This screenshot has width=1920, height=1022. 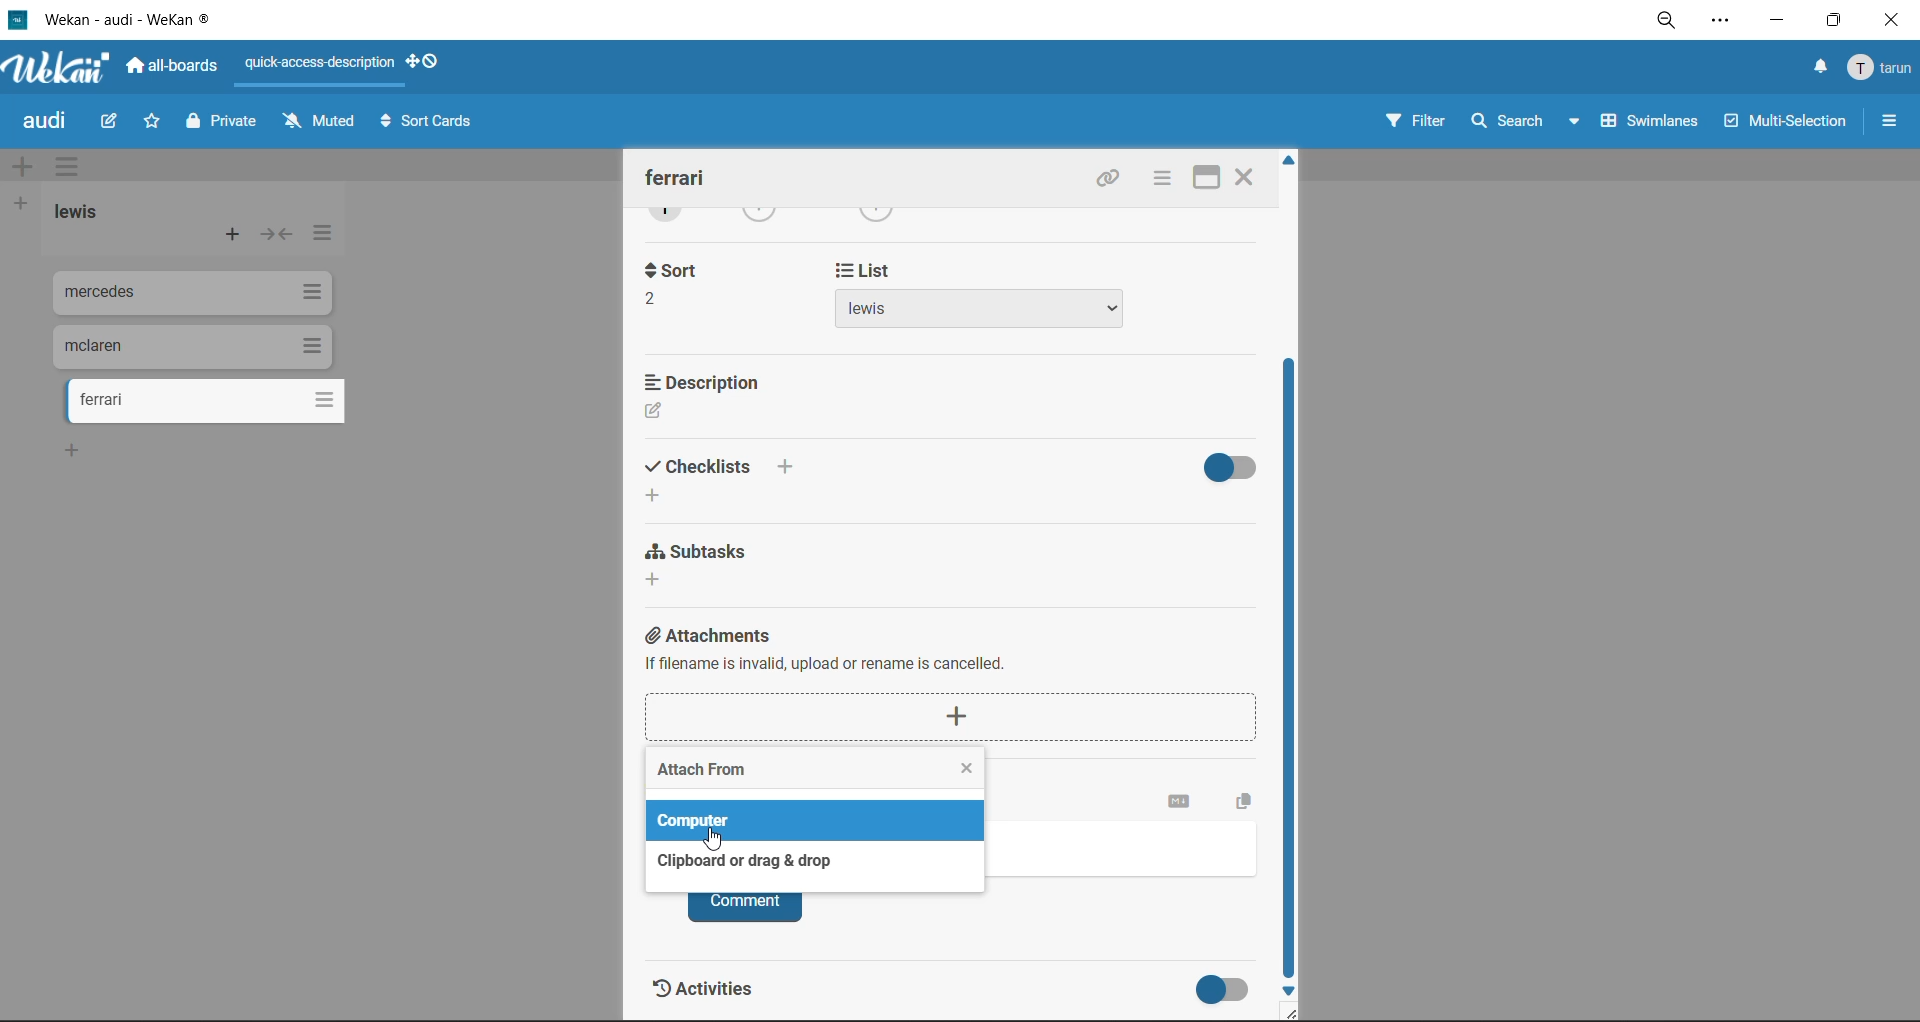 I want to click on subtasks, so click(x=707, y=566).